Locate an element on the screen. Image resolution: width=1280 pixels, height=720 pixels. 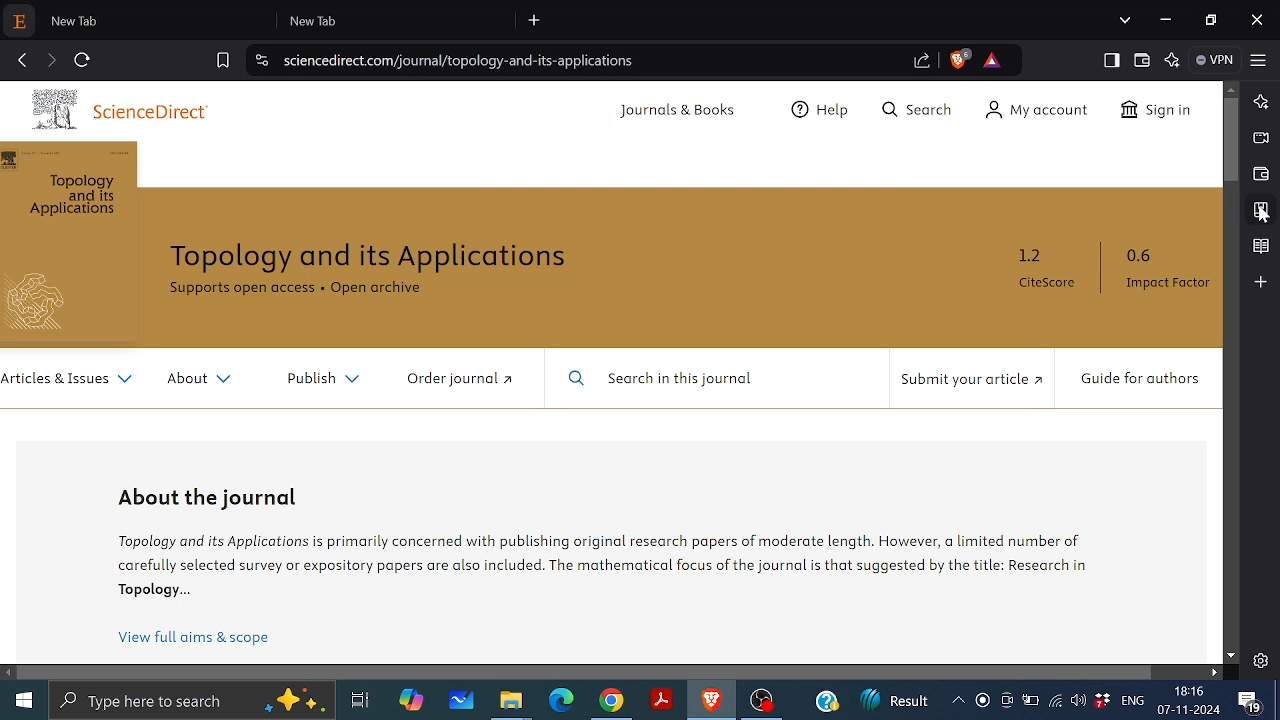
Move down is located at coordinates (1232, 655).